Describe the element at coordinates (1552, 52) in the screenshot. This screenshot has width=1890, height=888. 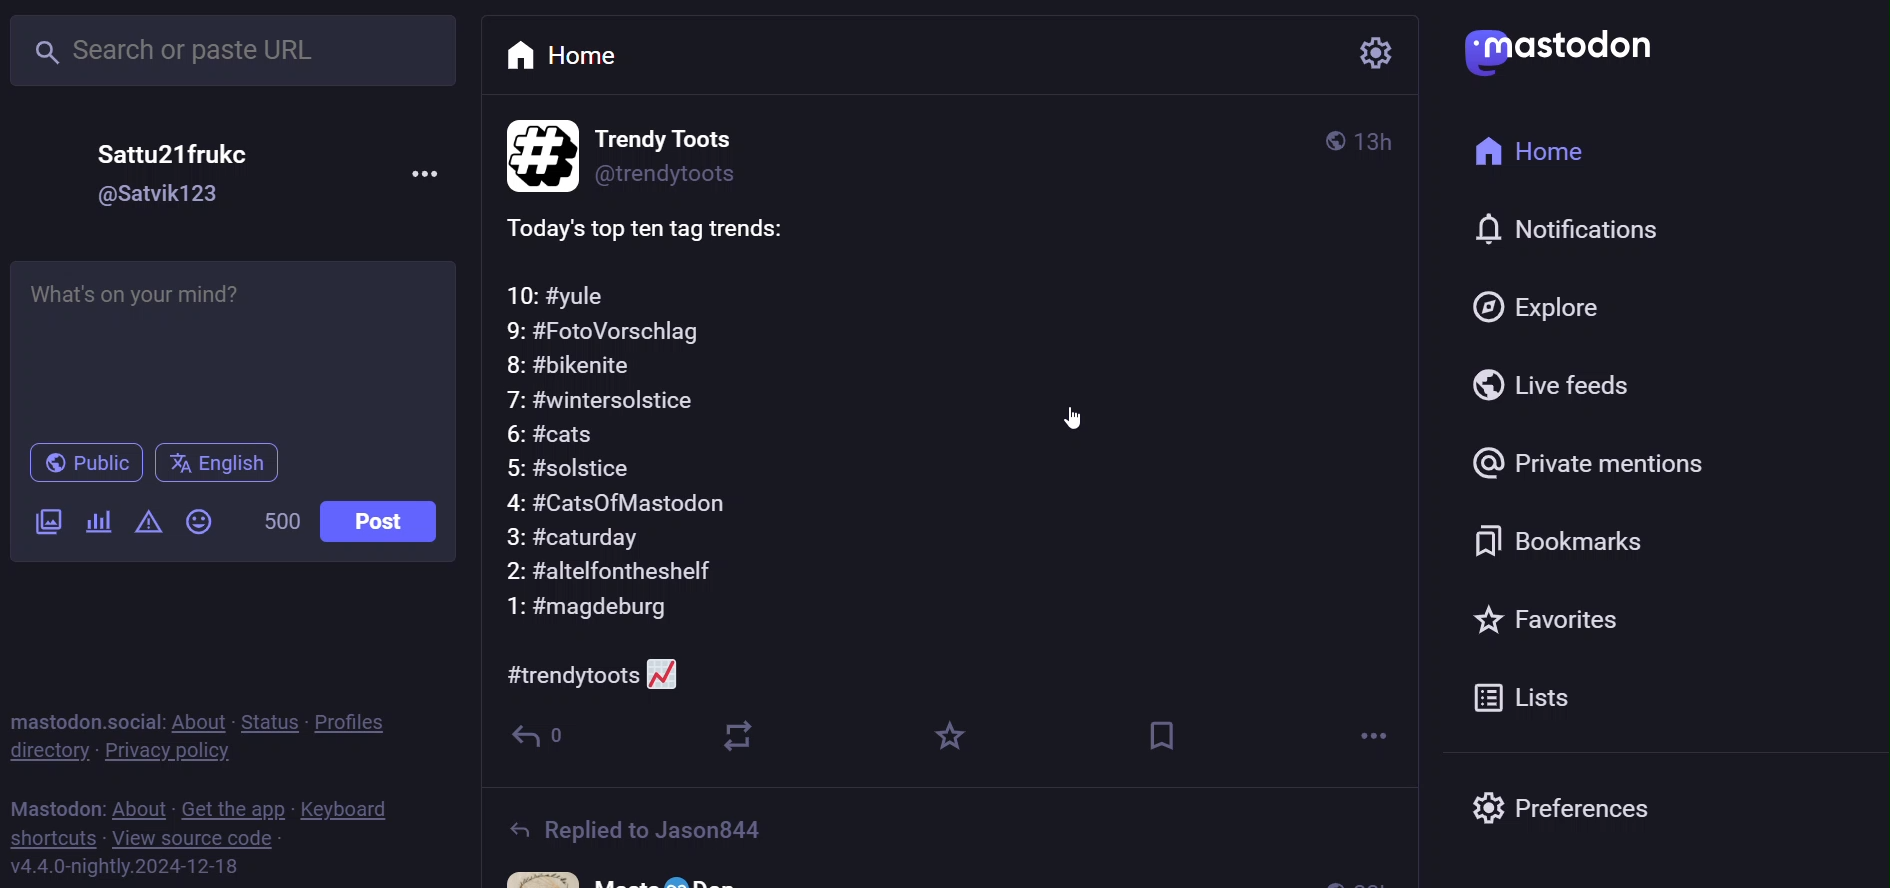
I see `mastodon` at that location.